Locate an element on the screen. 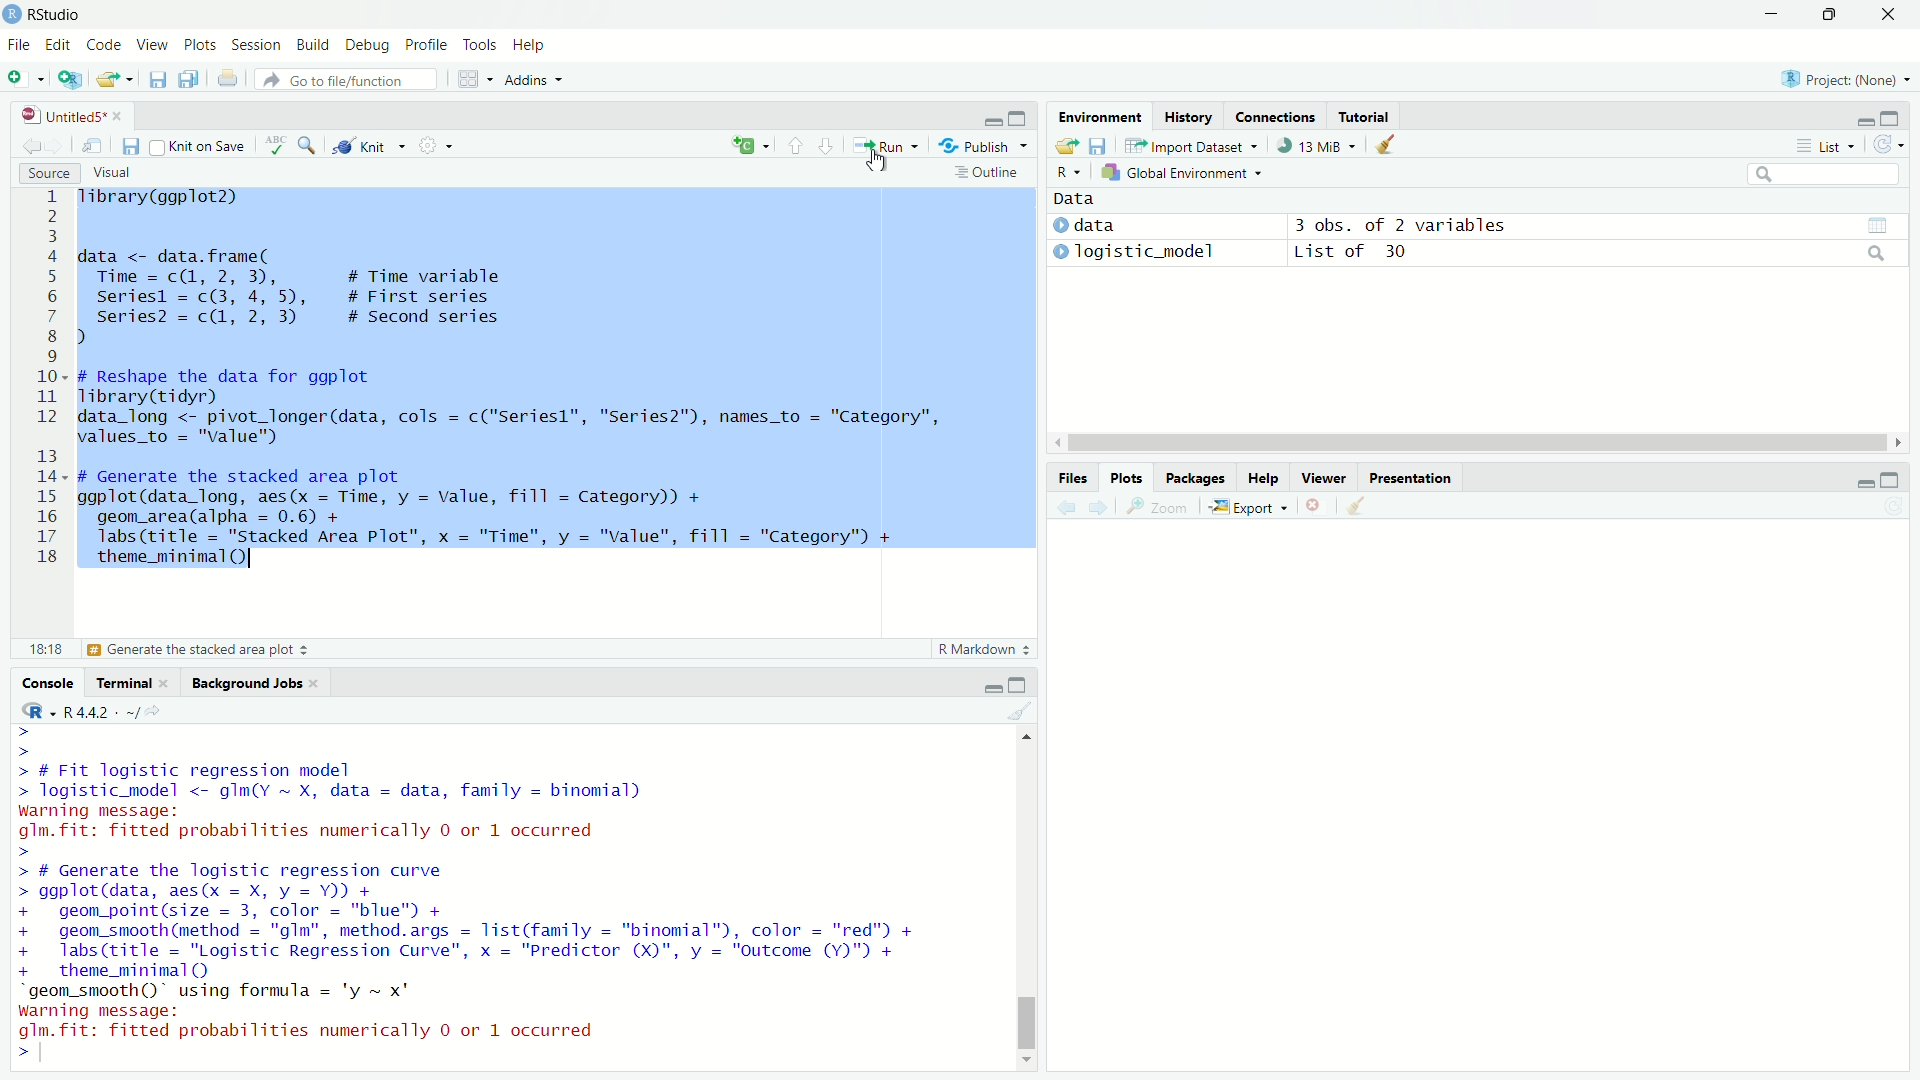 Image resolution: width=1920 pixels, height=1080 pixels. save is located at coordinates (156, 83).